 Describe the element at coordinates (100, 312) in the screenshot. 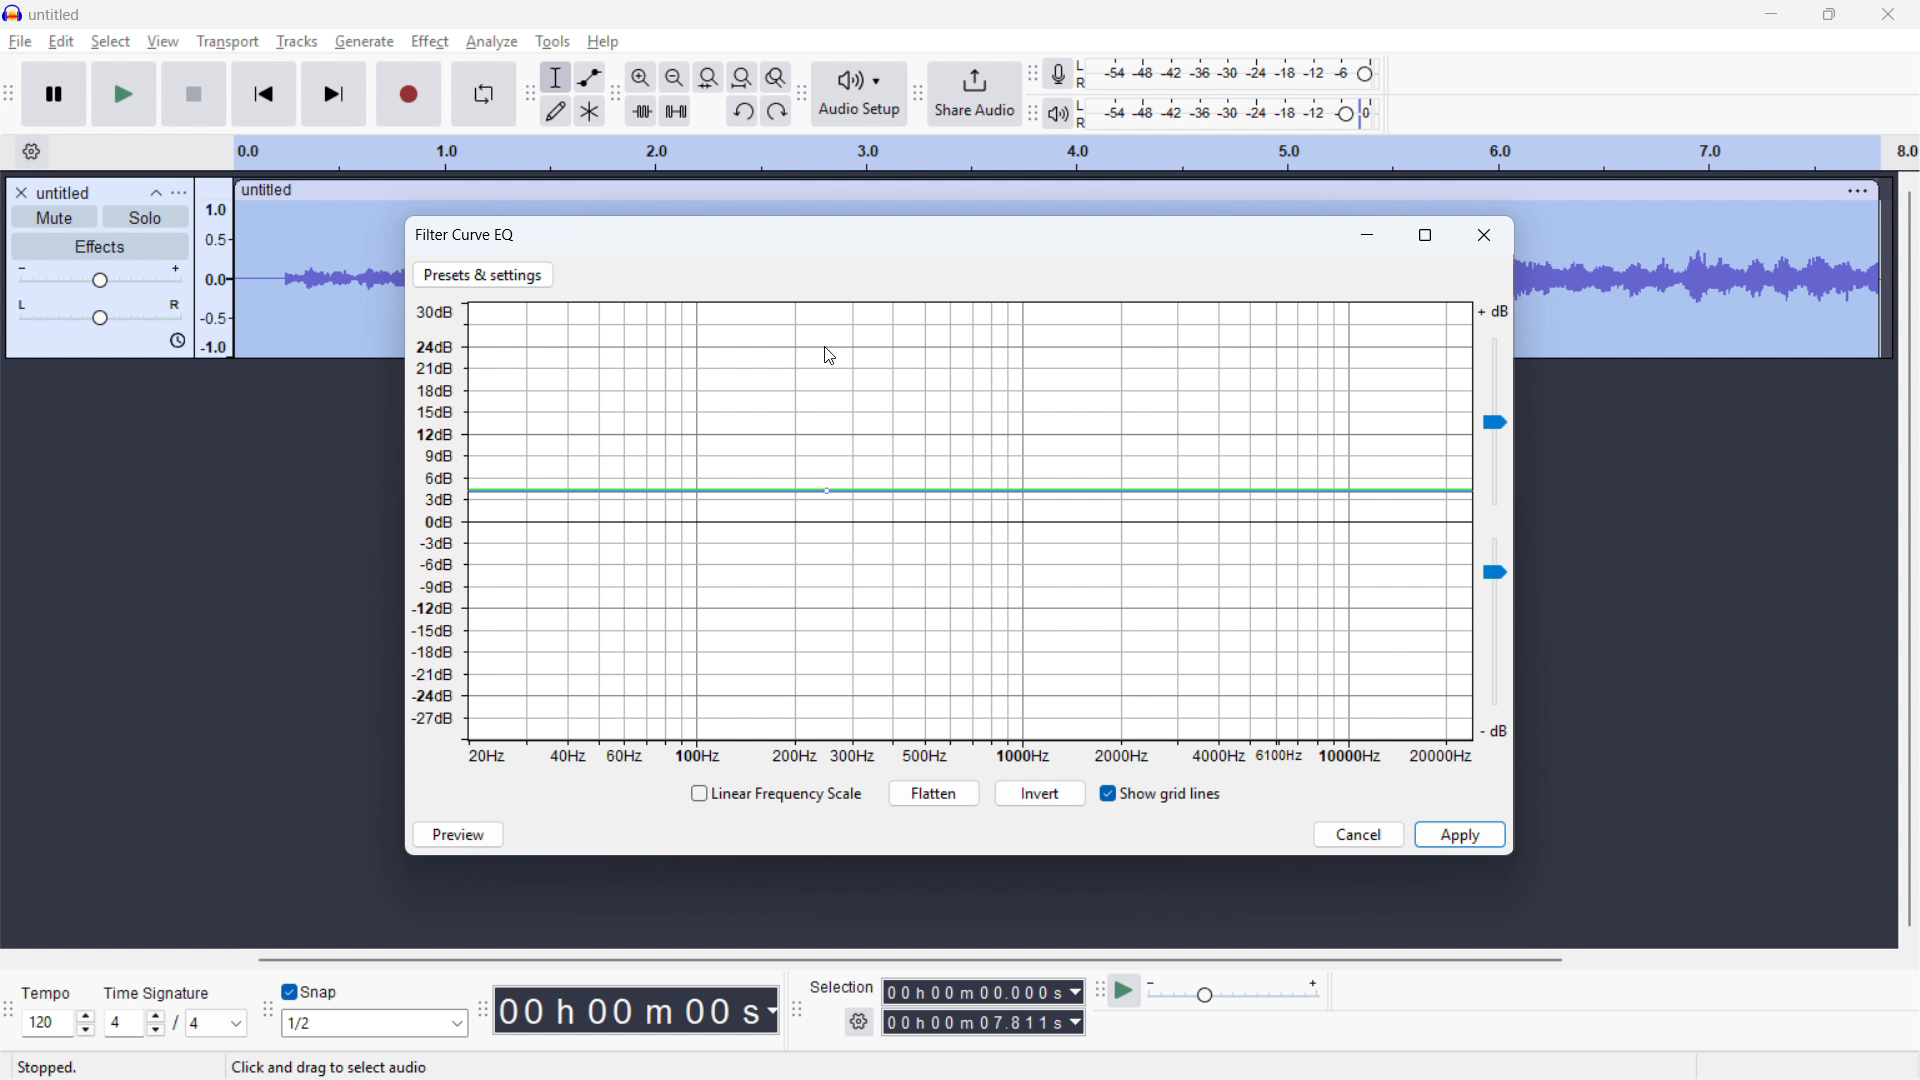

I see `pan: centre` at that location.